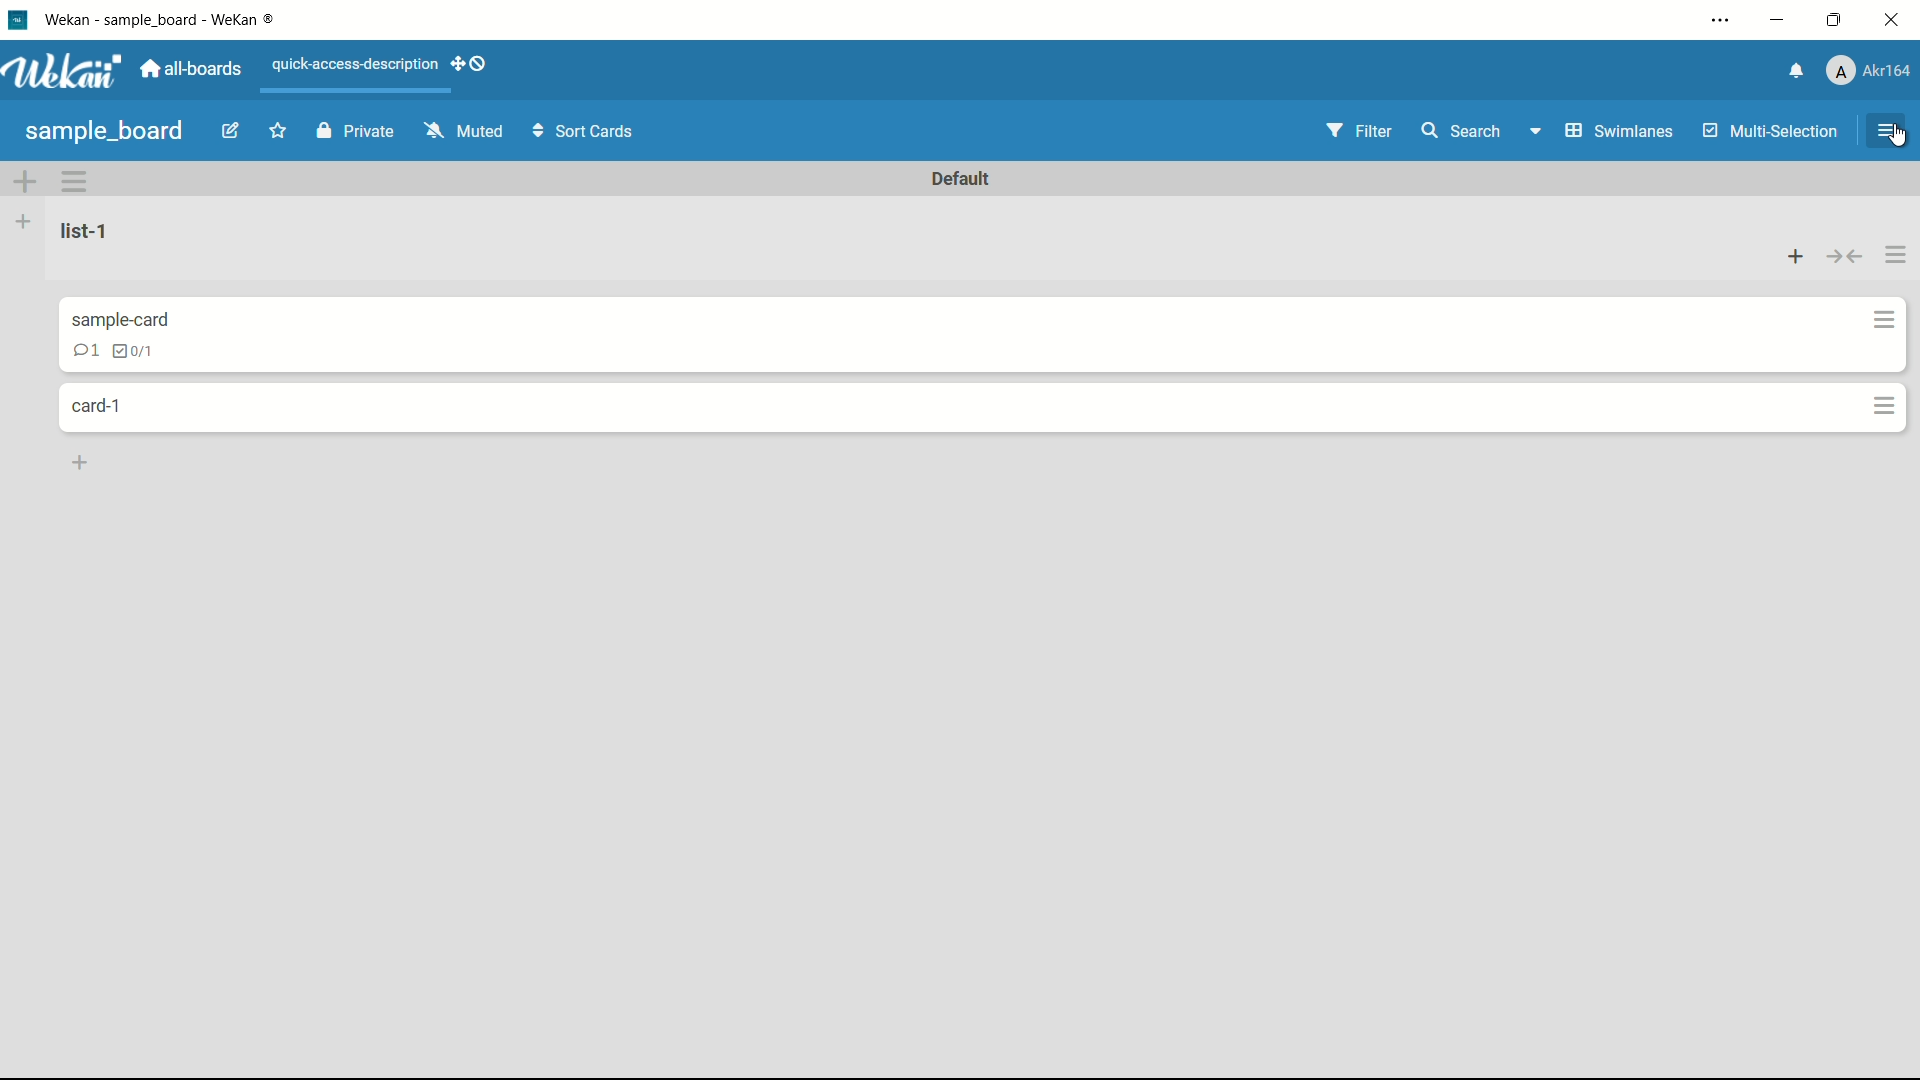 The width and height of the screenshot is (1920, 1080). What do you see at coordinates (235, 133) in the screenshot?
I see `edit` at bounding box center [235, 133].